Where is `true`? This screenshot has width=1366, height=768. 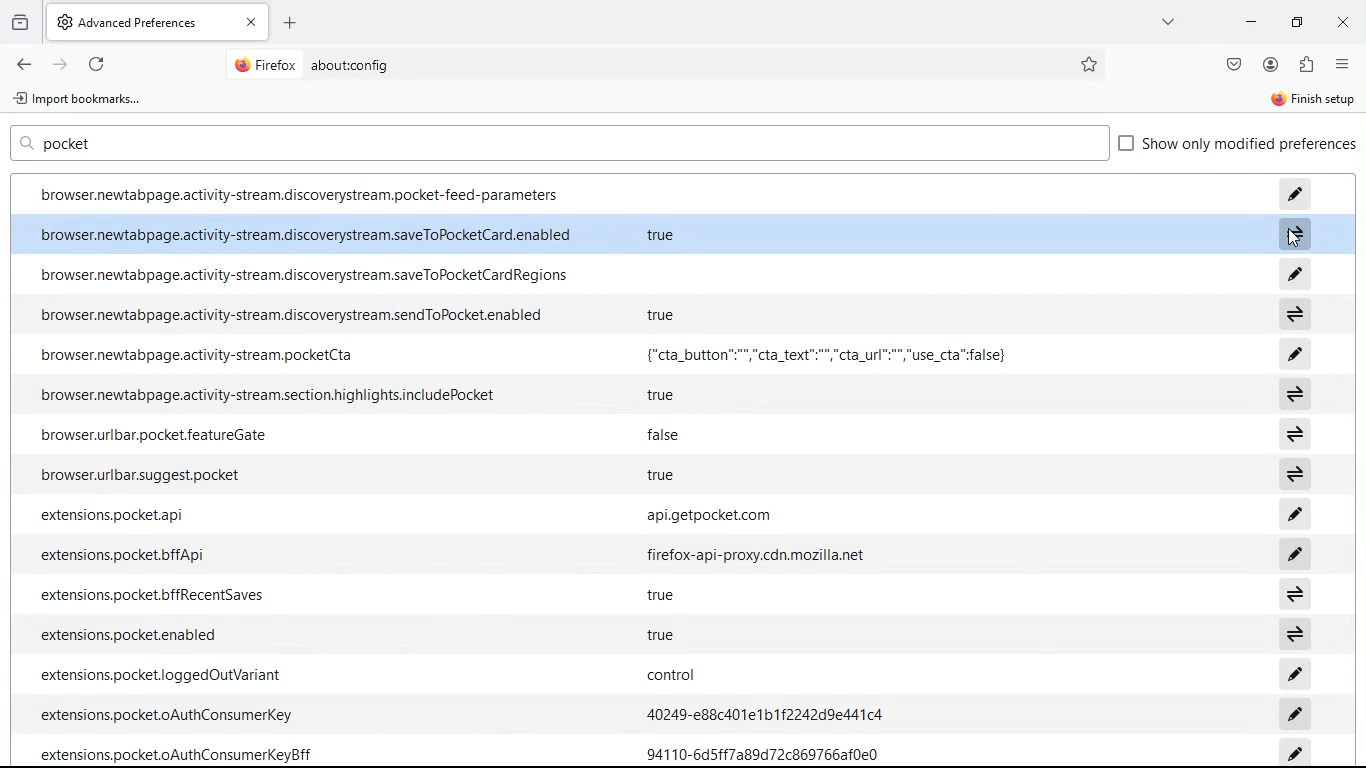 true is located at coordinates (661, 634).